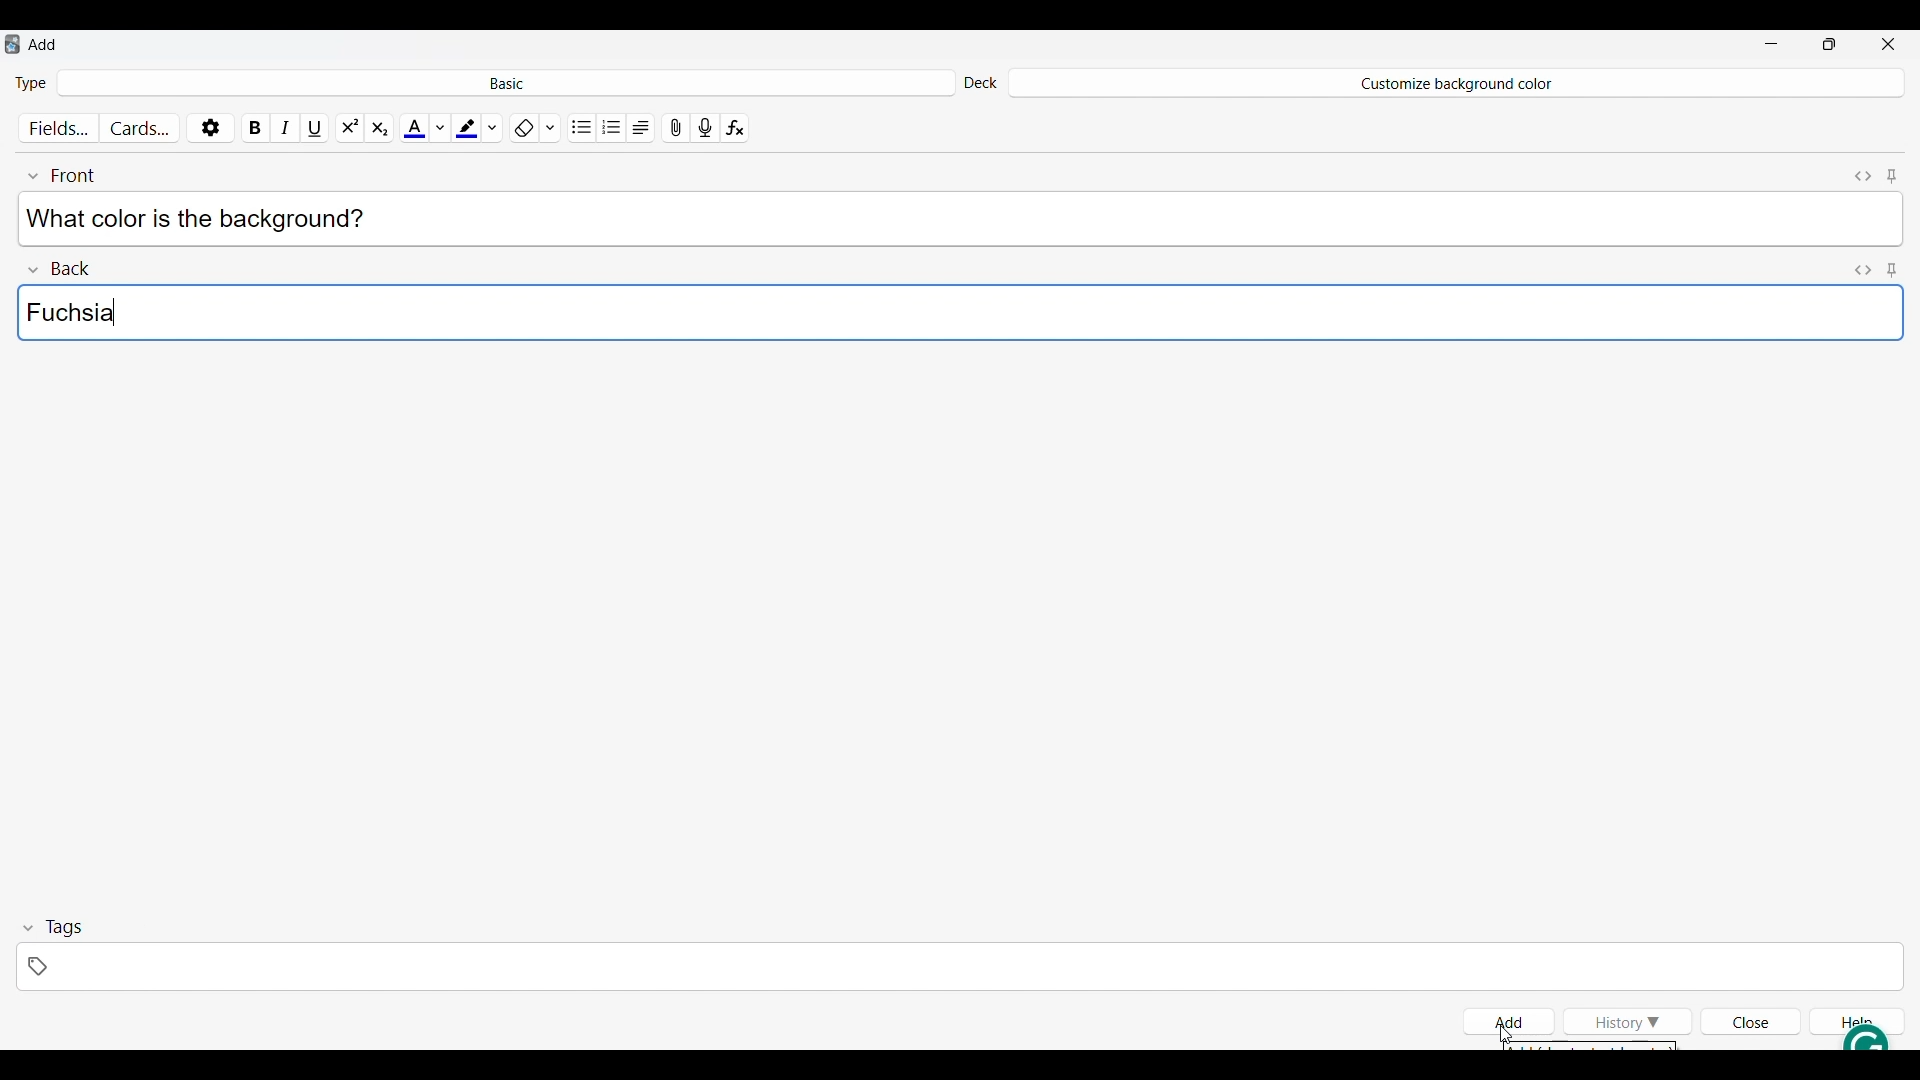 The height and width of the screenshot is (1080, 1920). Describe the element at coordinates (210, 124) in the screenshot. I see `Options` at that location.